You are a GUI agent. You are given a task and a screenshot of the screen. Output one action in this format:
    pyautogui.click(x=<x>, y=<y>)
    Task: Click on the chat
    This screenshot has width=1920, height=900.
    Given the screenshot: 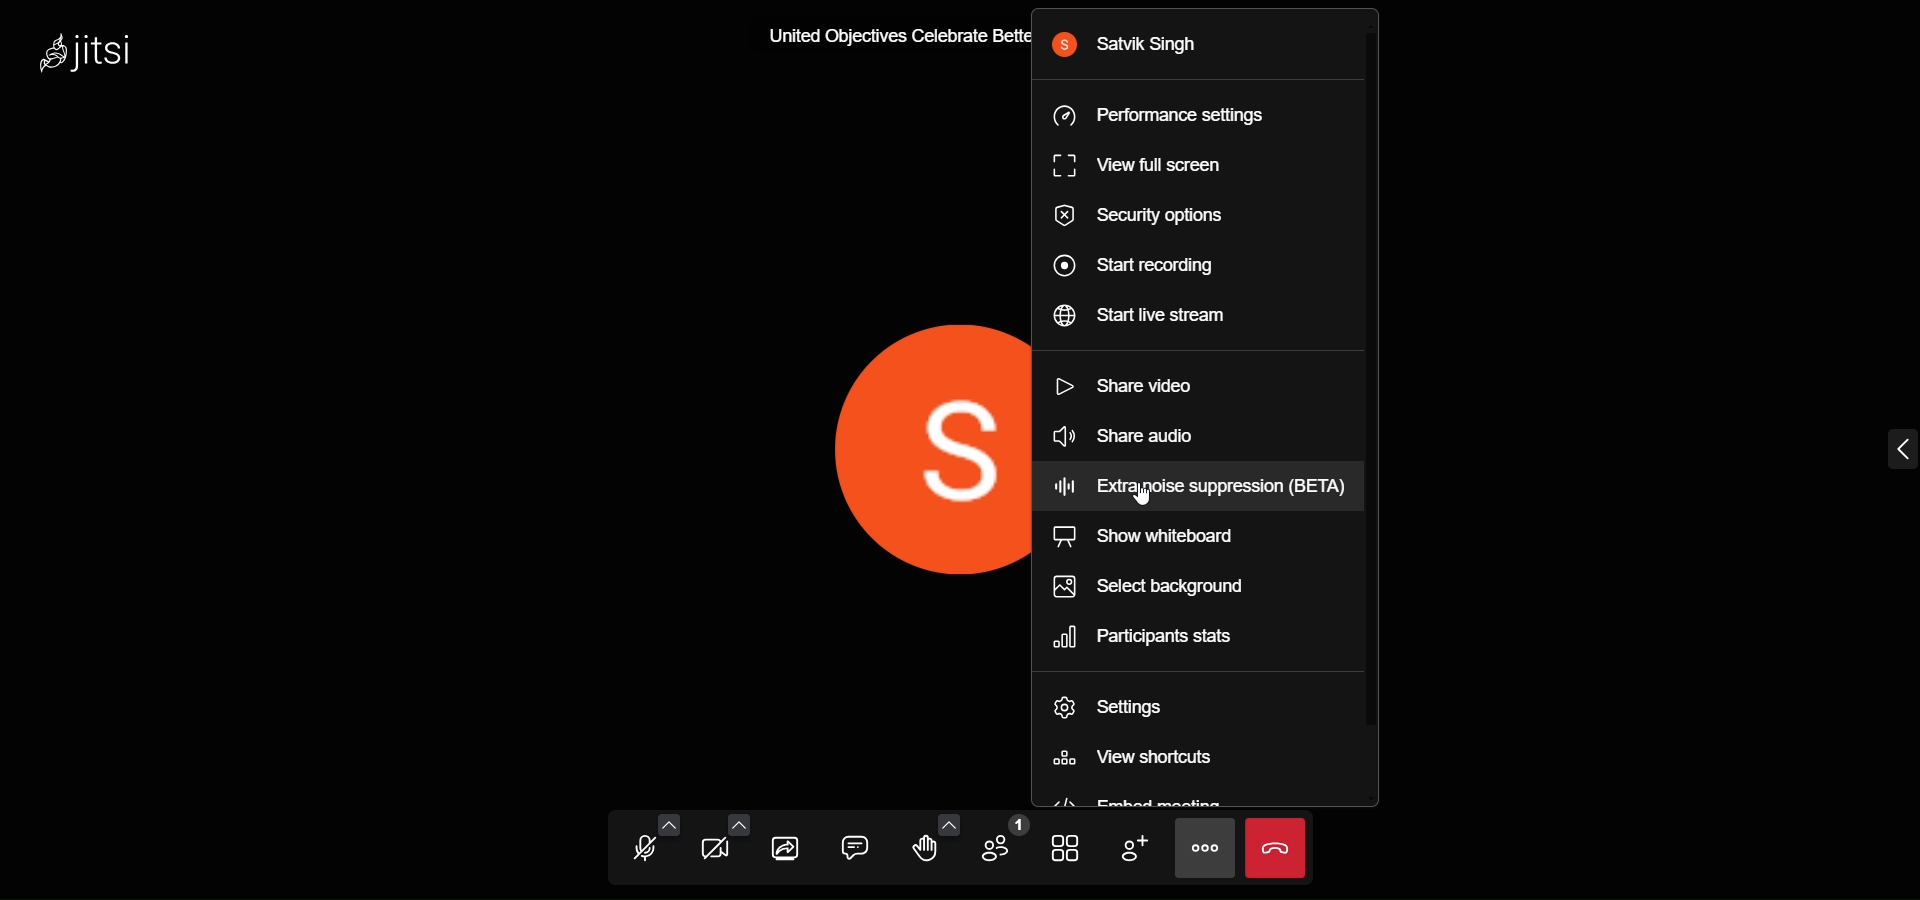 What is the action you would take?
    pyautogui.click(x=856, y=849)
    